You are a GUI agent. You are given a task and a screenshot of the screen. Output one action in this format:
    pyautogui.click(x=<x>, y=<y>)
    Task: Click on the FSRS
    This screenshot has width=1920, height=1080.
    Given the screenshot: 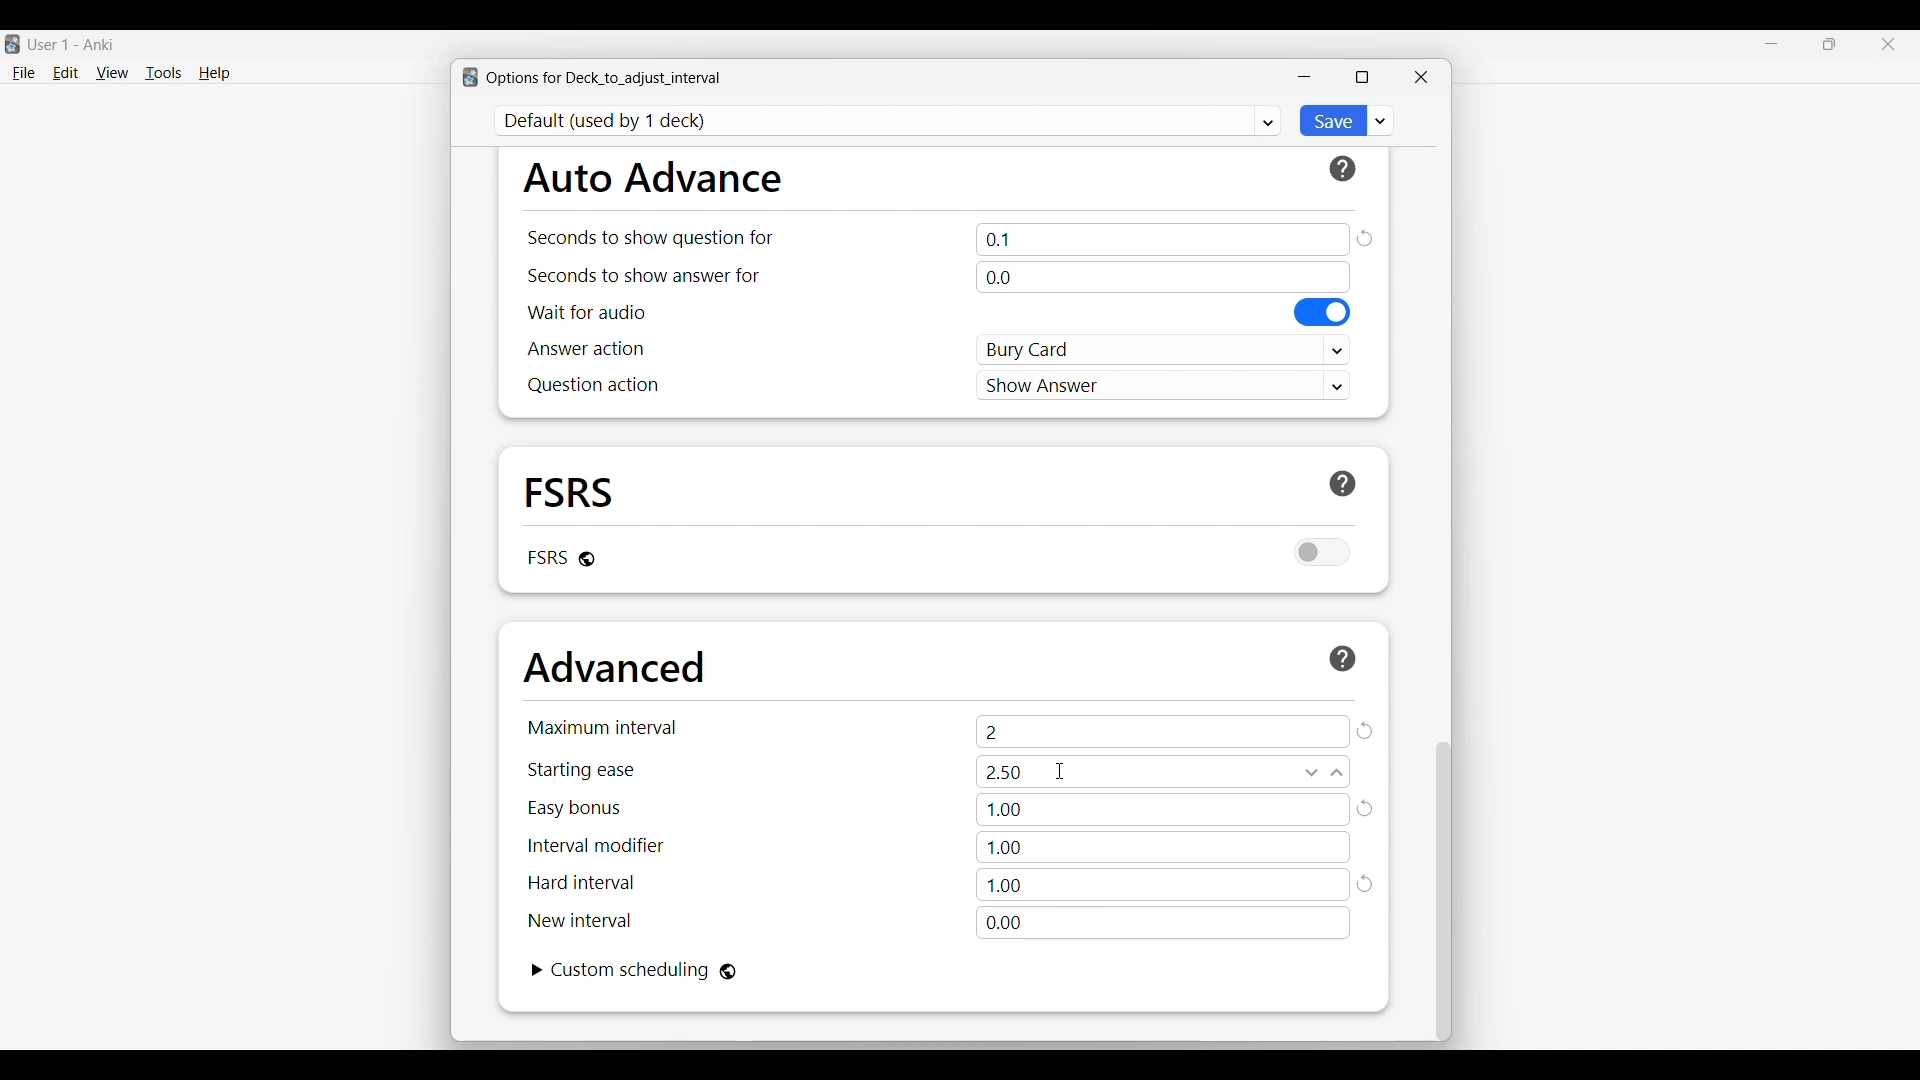 What is the action you would take?
    pyautogui.click(x=570, y=491)
    